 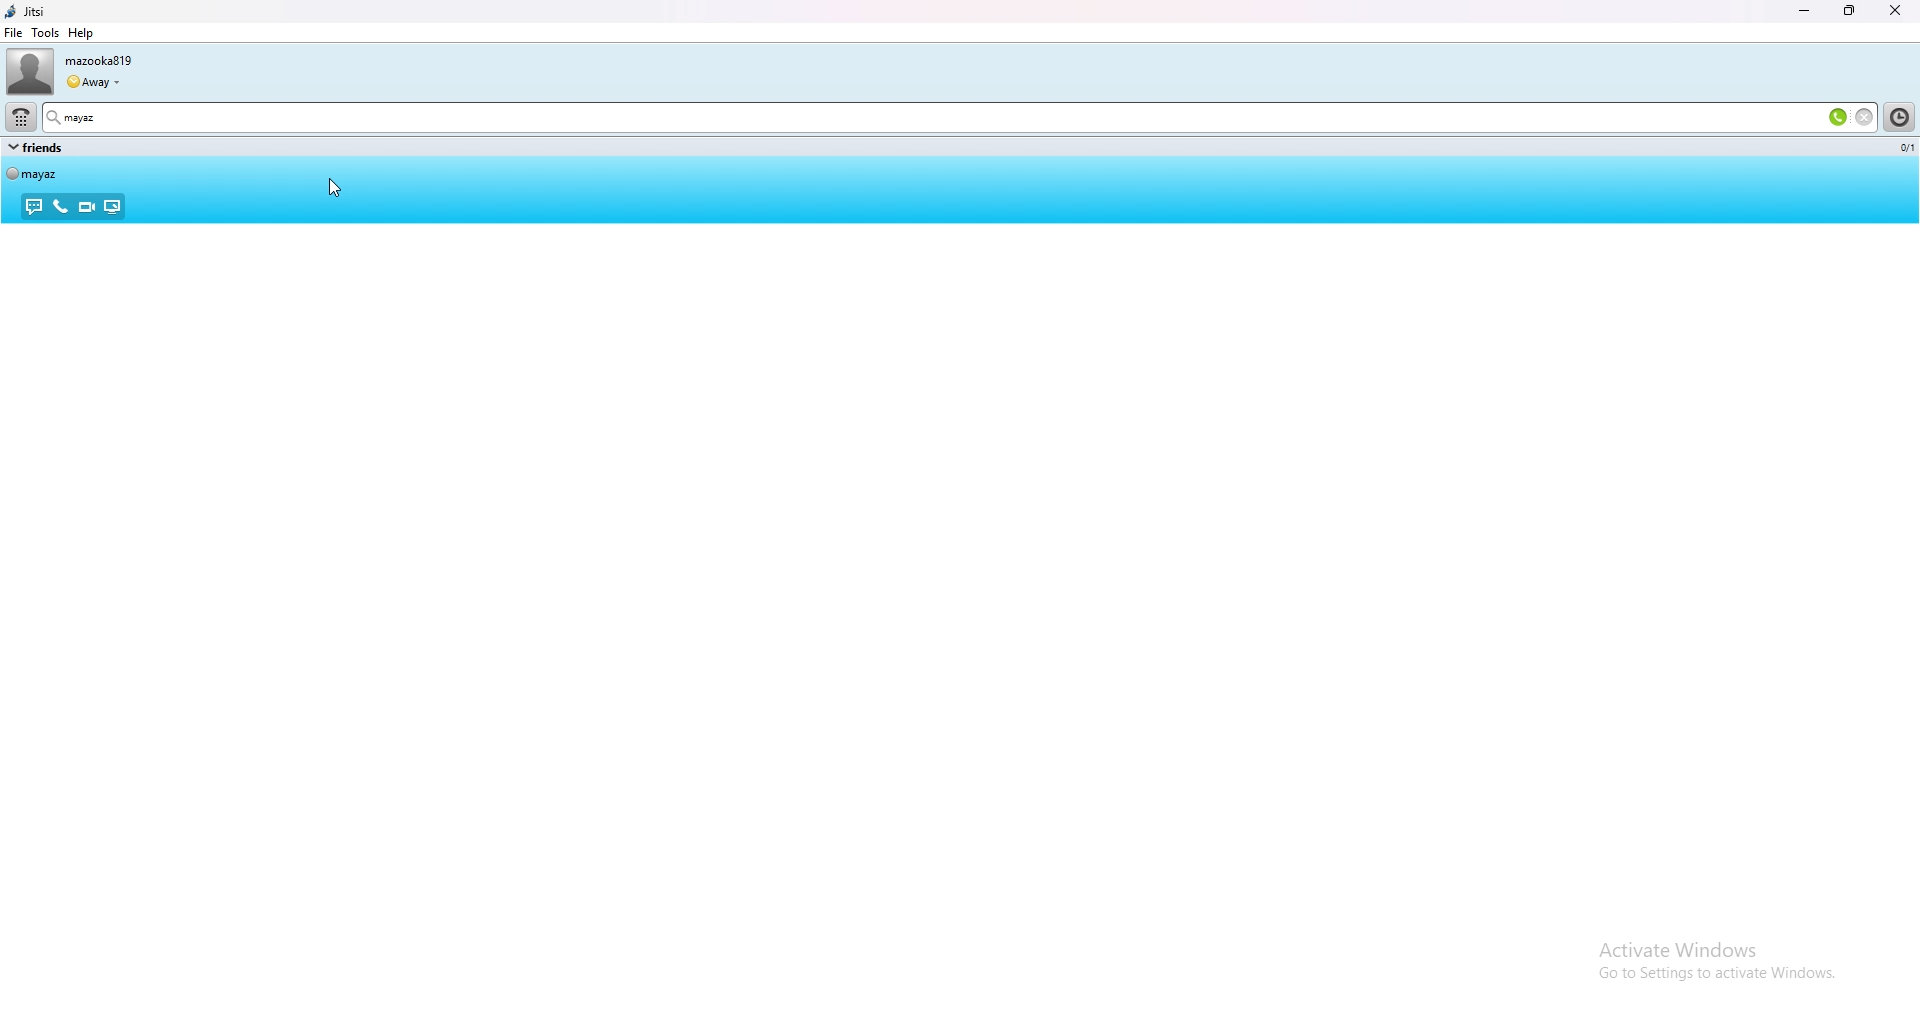 I want to click on resize, so click(x=1851, y=11).